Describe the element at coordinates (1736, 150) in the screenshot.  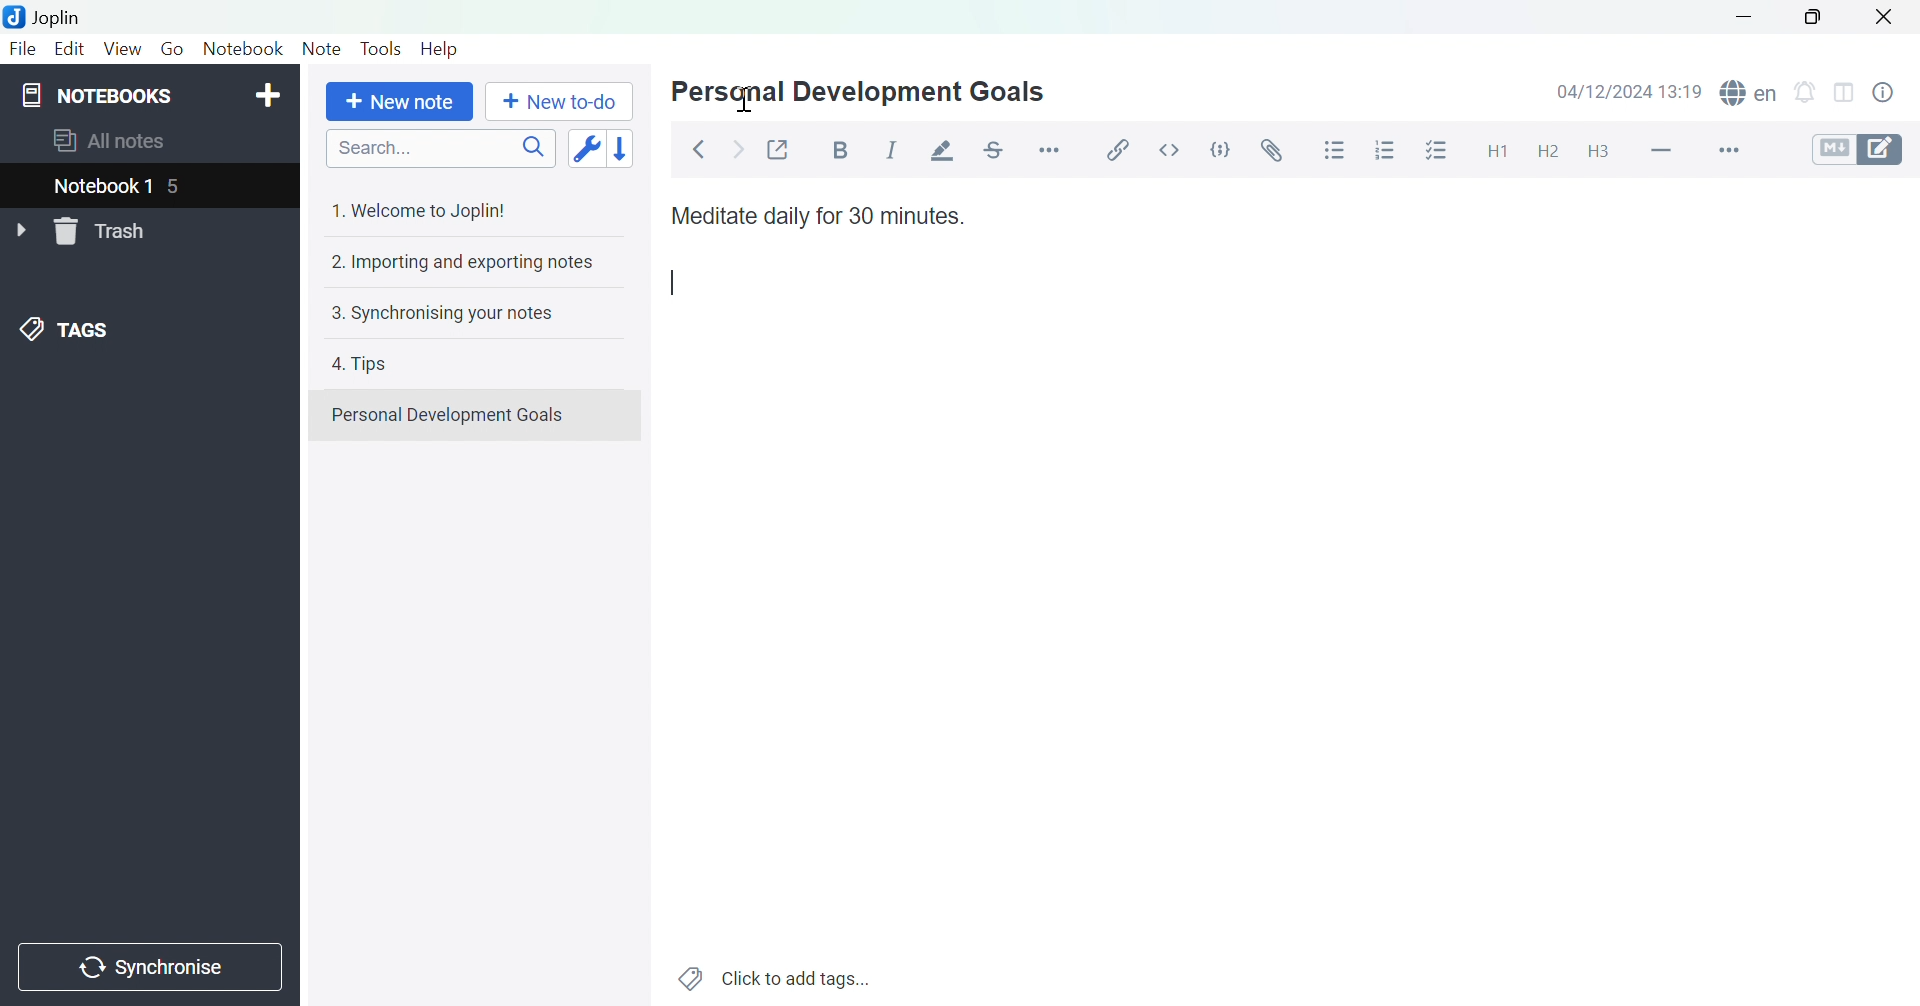
I see `More` at that location.